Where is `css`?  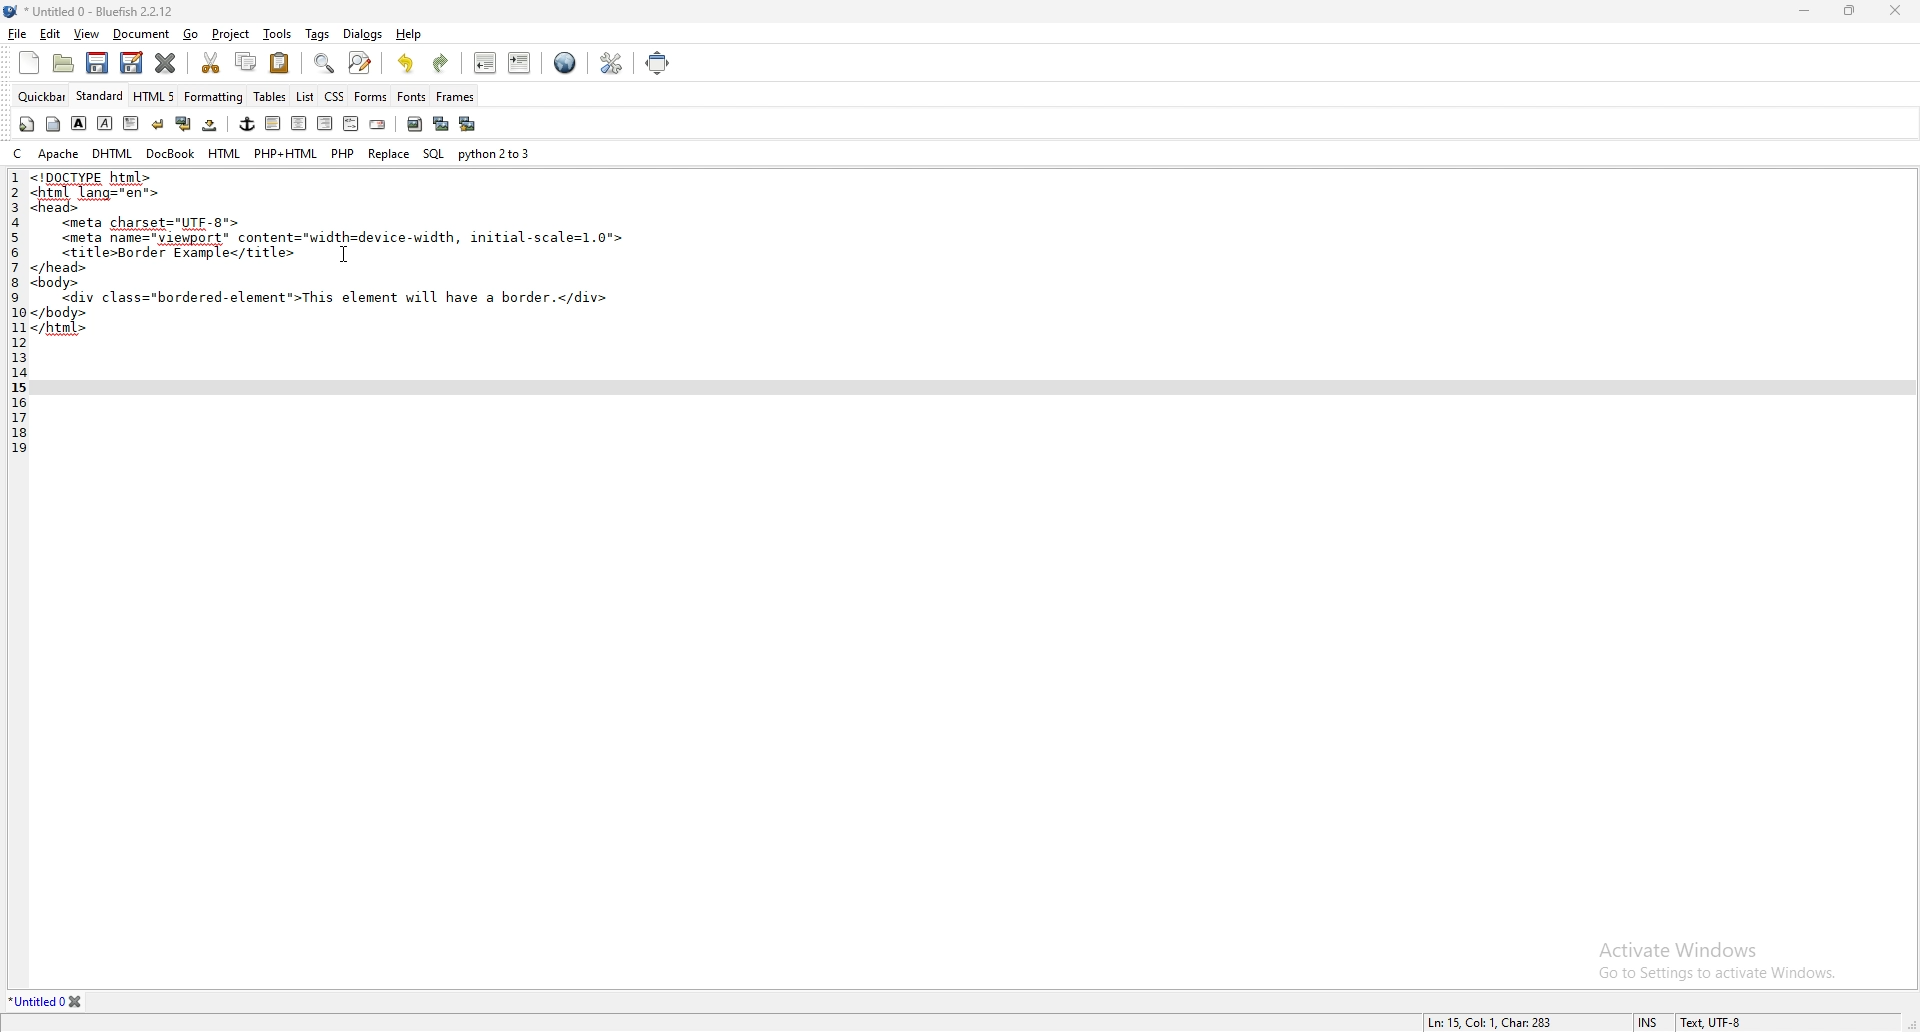
css is located at coordinates (335, 96).